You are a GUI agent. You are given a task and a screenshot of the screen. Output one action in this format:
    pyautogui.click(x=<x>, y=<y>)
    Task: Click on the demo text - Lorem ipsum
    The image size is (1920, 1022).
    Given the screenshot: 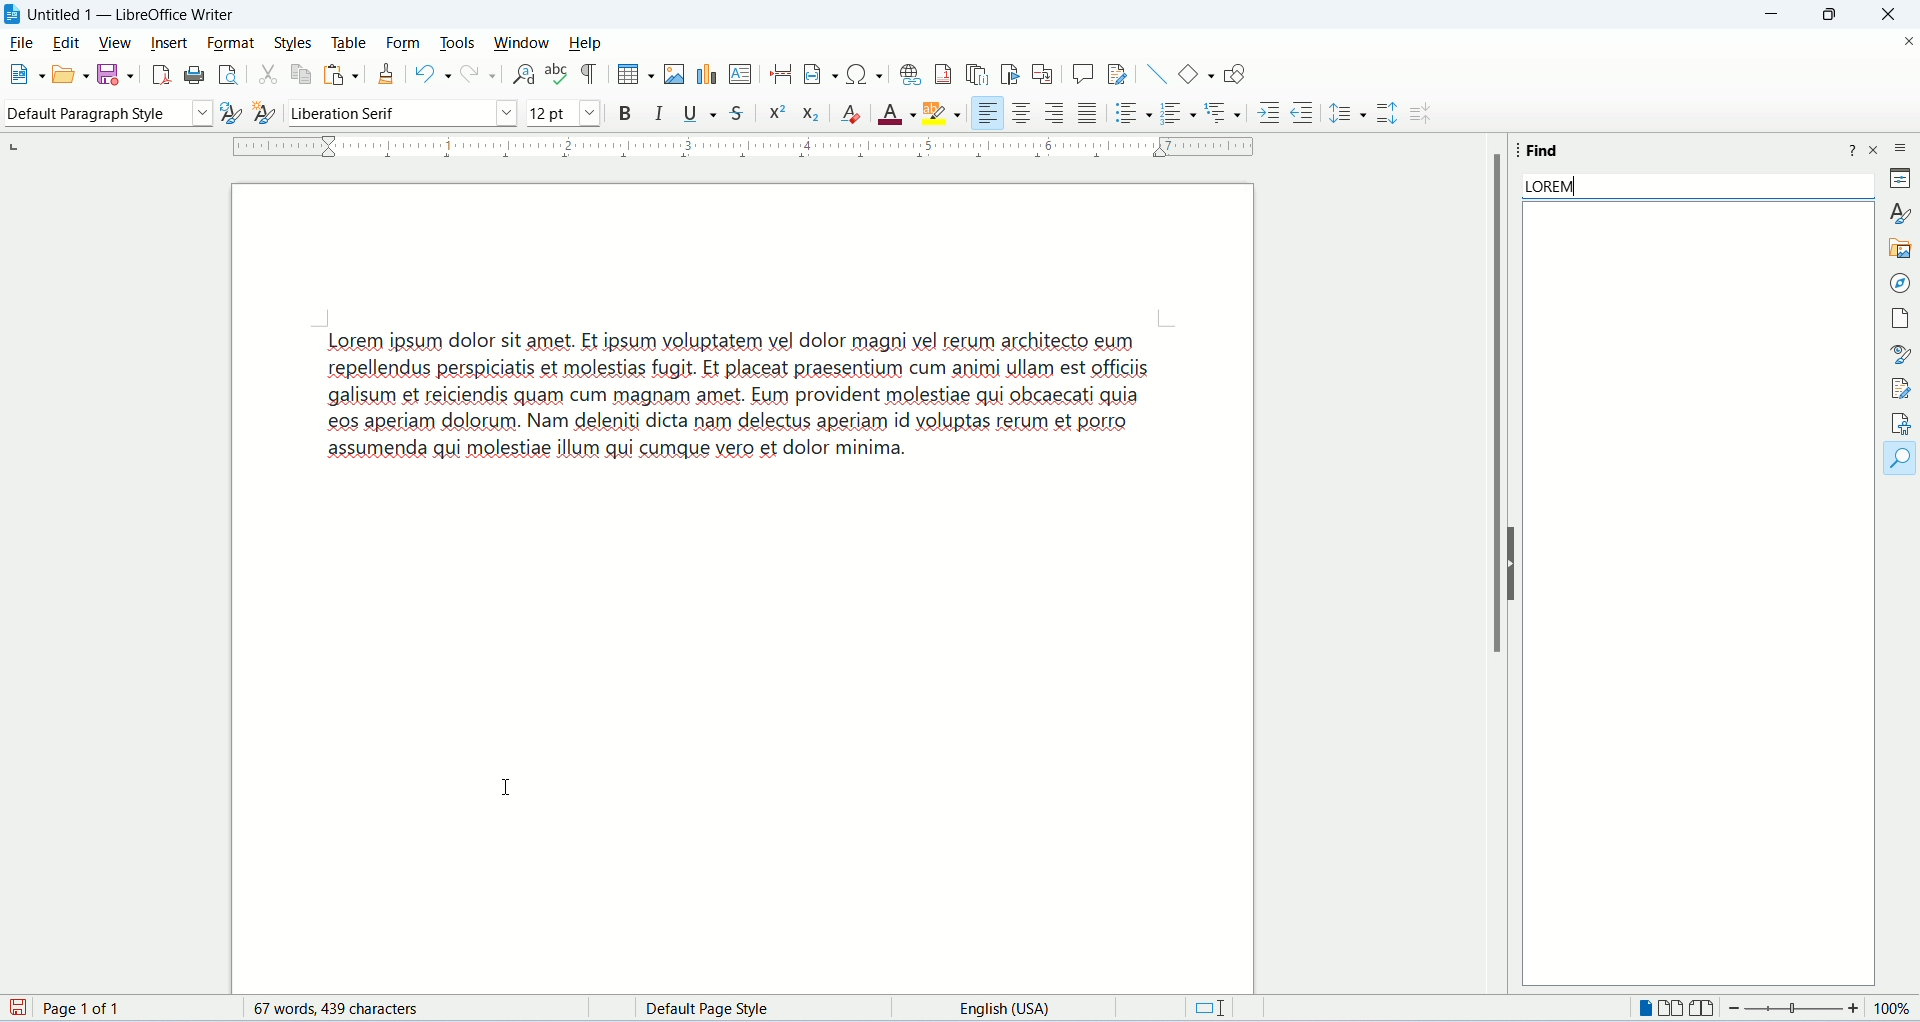 What is the action you would take?
    pyautogui.click(x=773, y=413)
    